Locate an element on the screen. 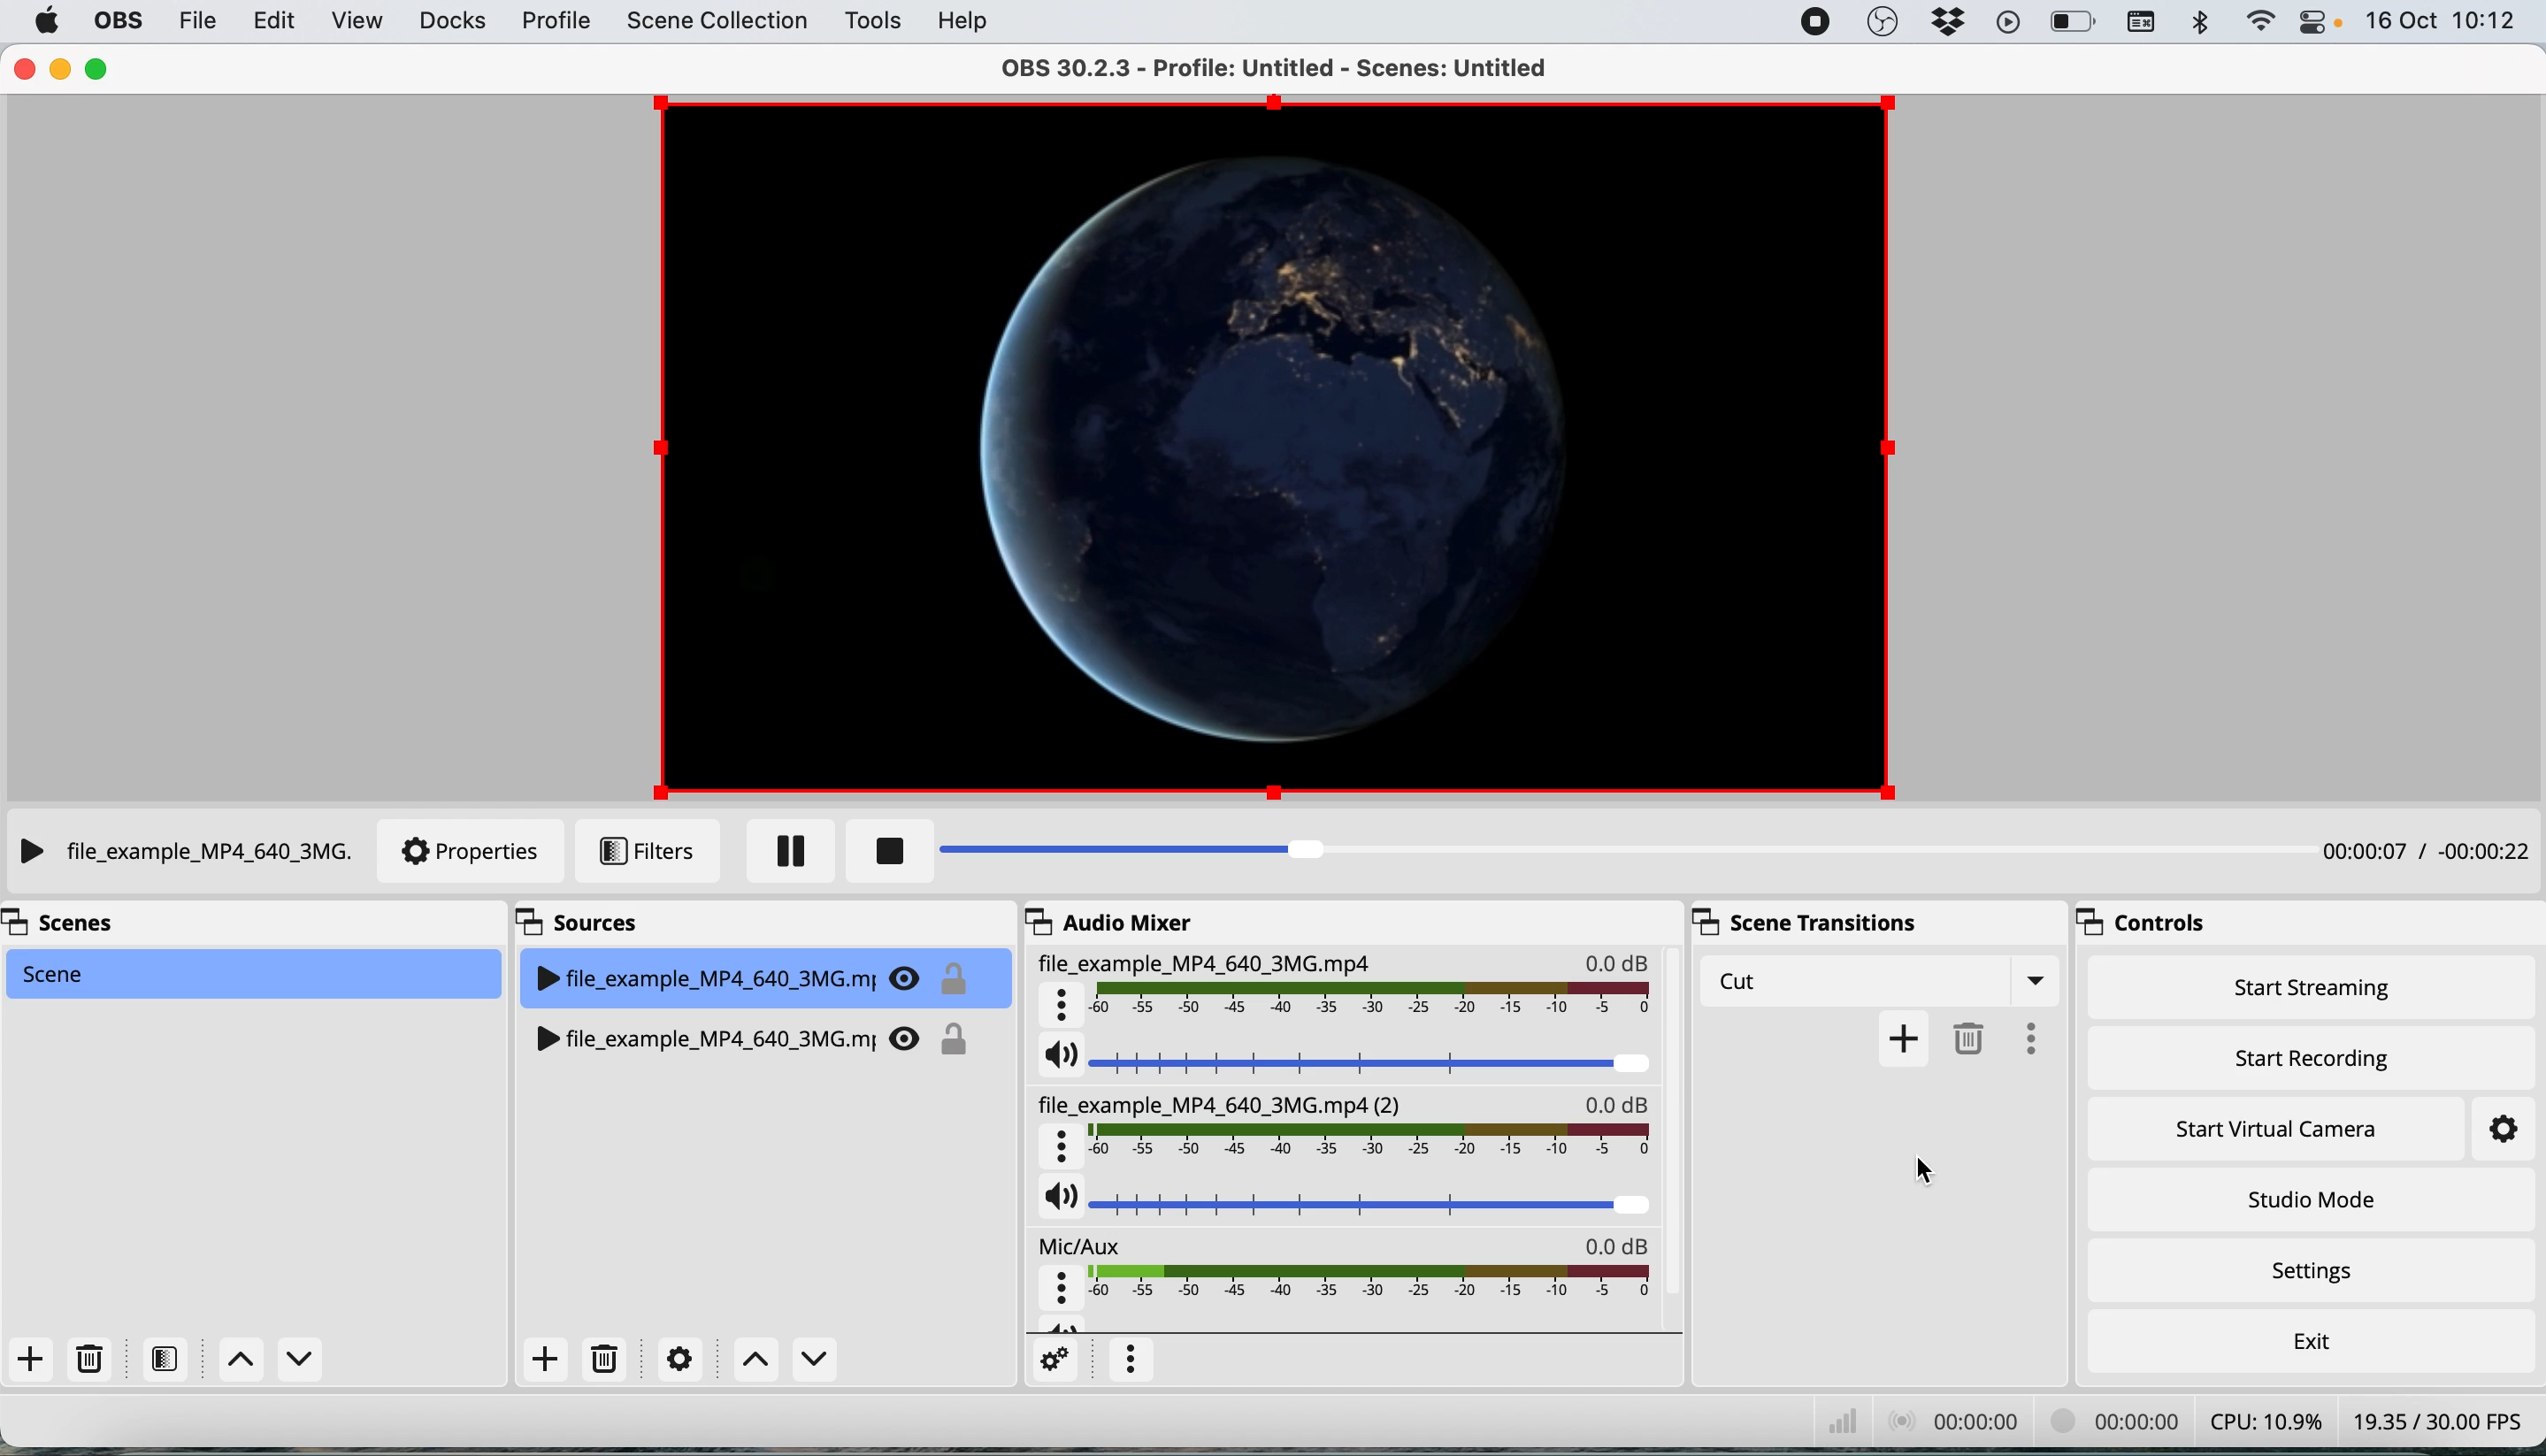  file_example_MP4_640_3MG.mp4(2) is located at coordinates (1344, 1126).